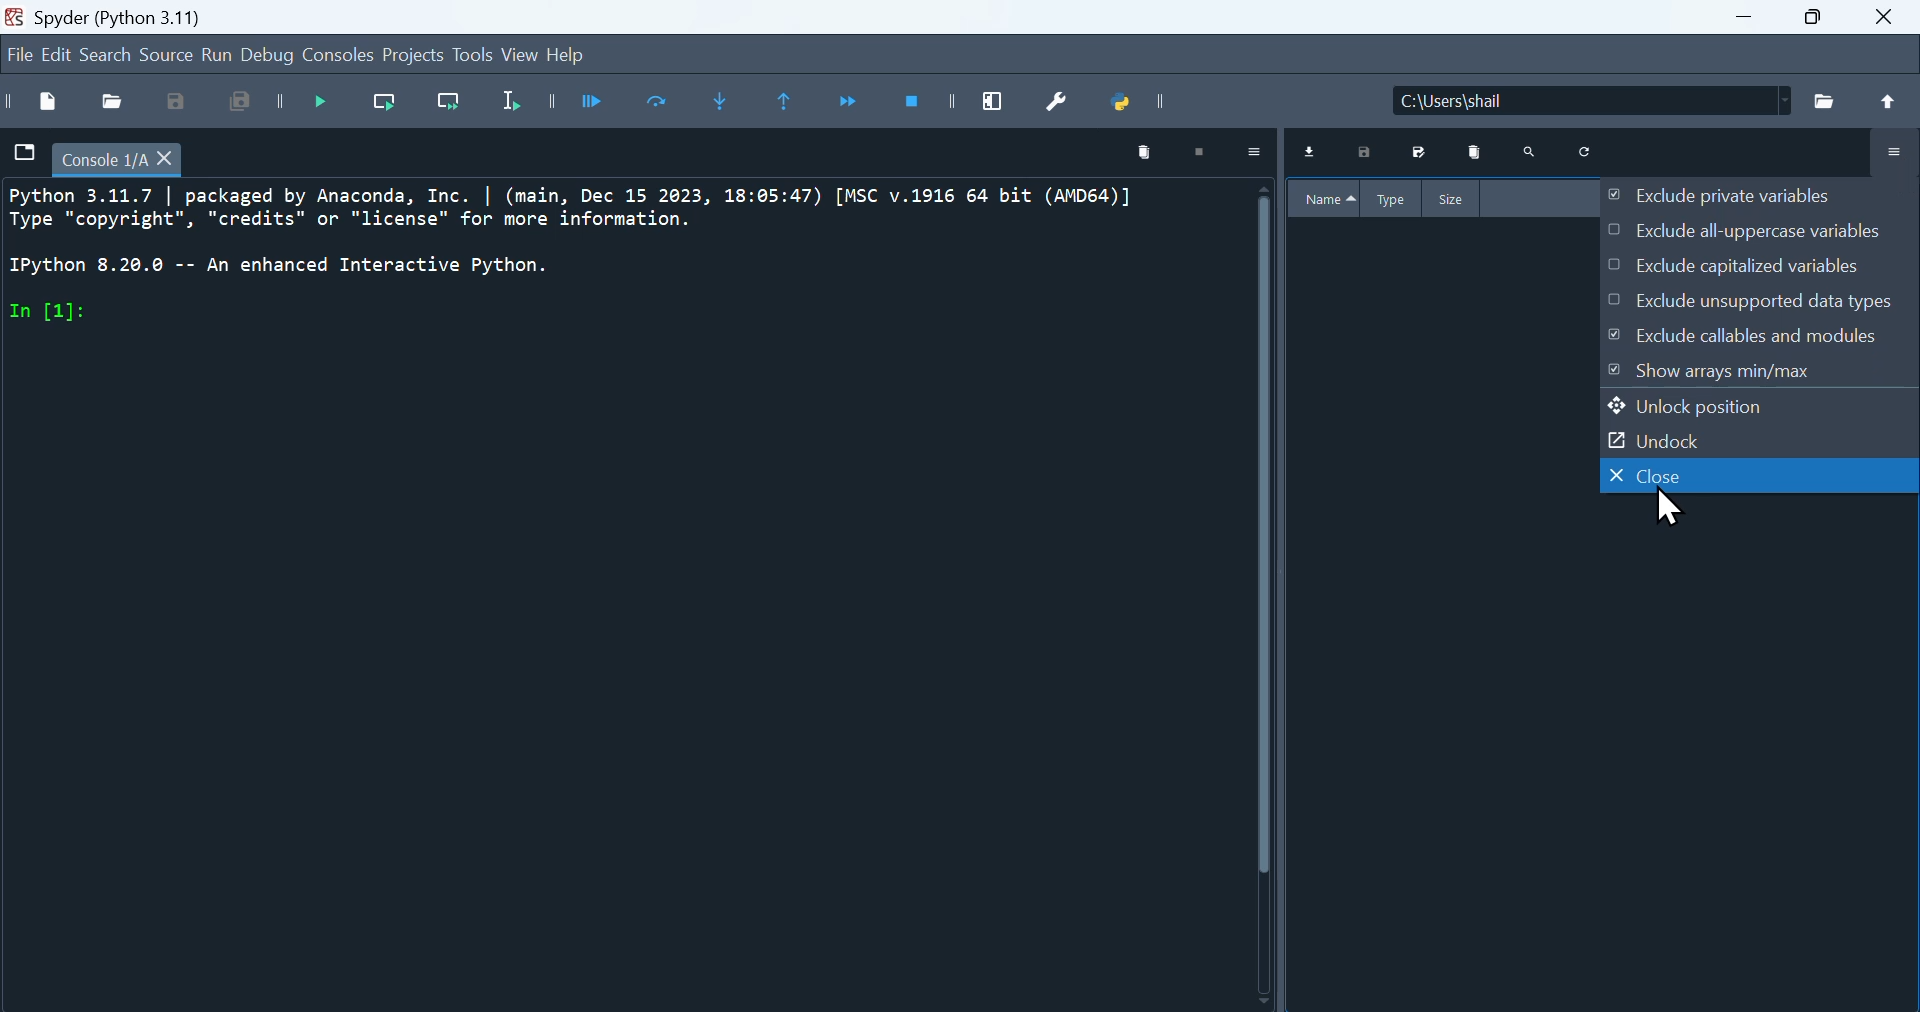 The height and width of the screenshot is (1012, 1920). Describe the element at coordinates (1744, 341) in the screenshot. I see `` at that location.